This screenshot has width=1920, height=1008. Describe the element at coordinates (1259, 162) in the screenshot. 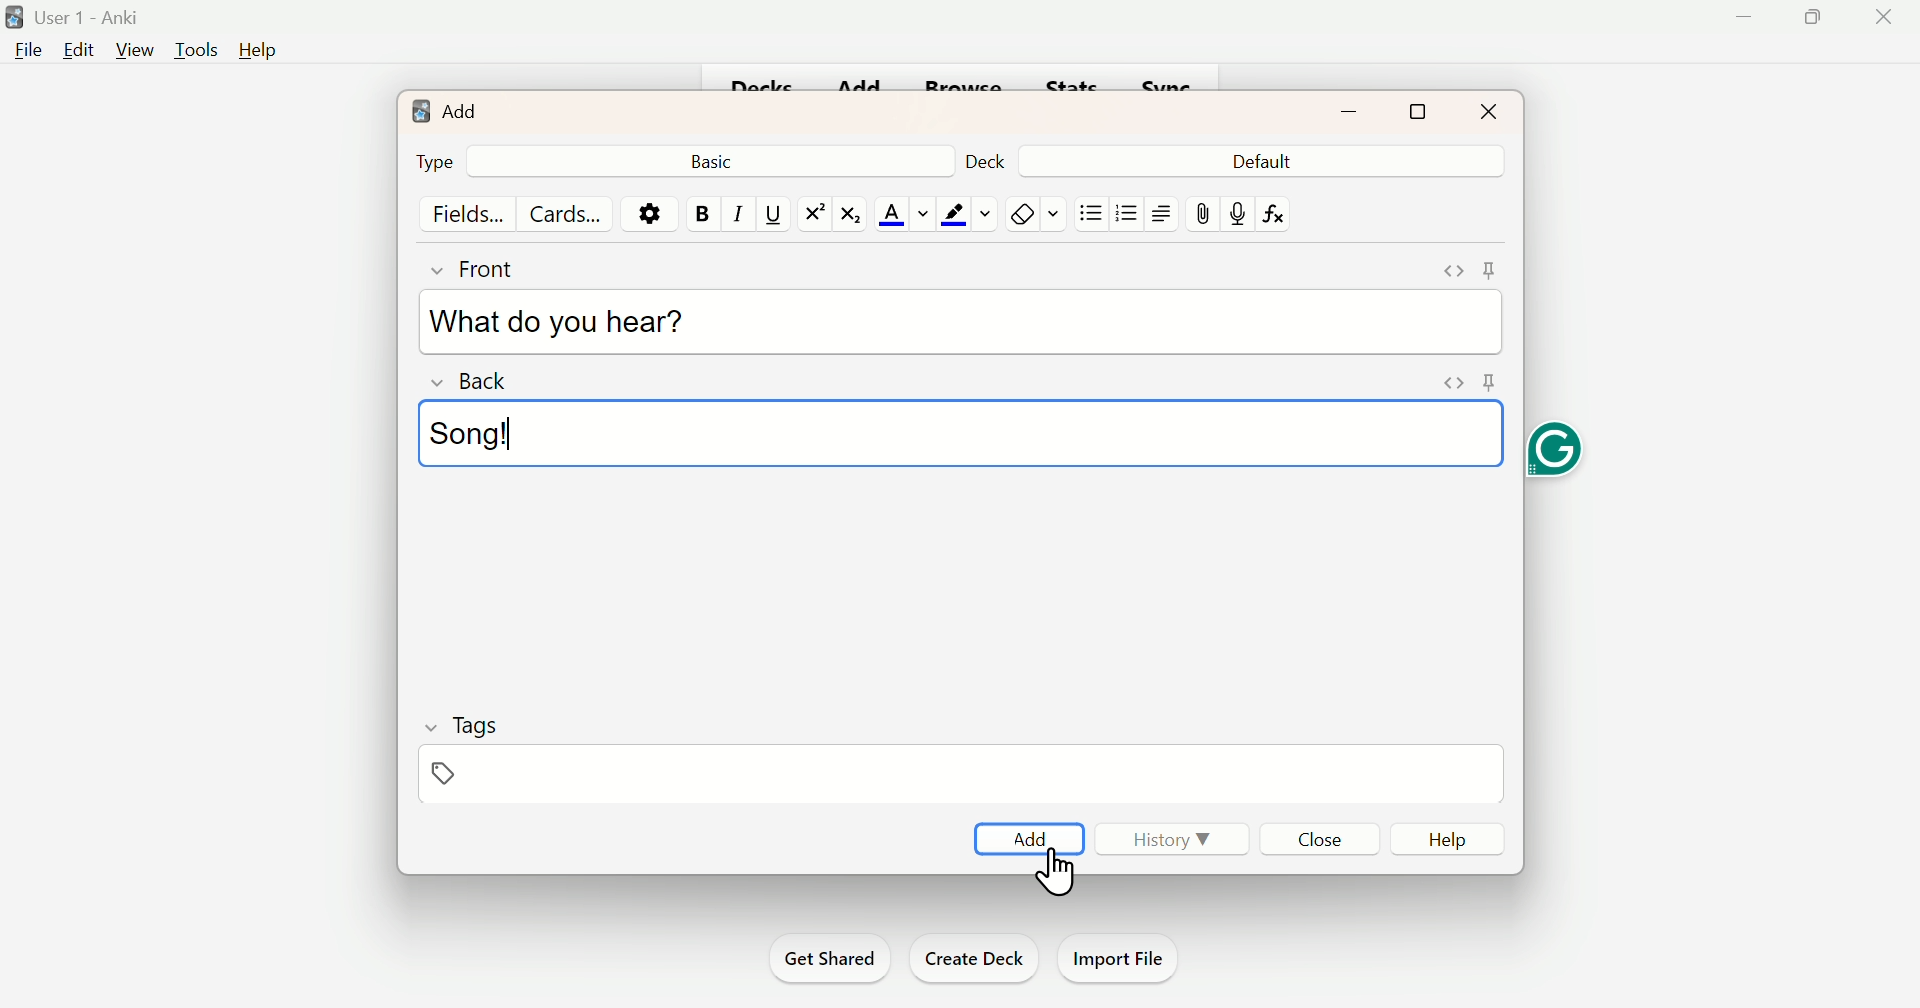

I see `Default` at that location.